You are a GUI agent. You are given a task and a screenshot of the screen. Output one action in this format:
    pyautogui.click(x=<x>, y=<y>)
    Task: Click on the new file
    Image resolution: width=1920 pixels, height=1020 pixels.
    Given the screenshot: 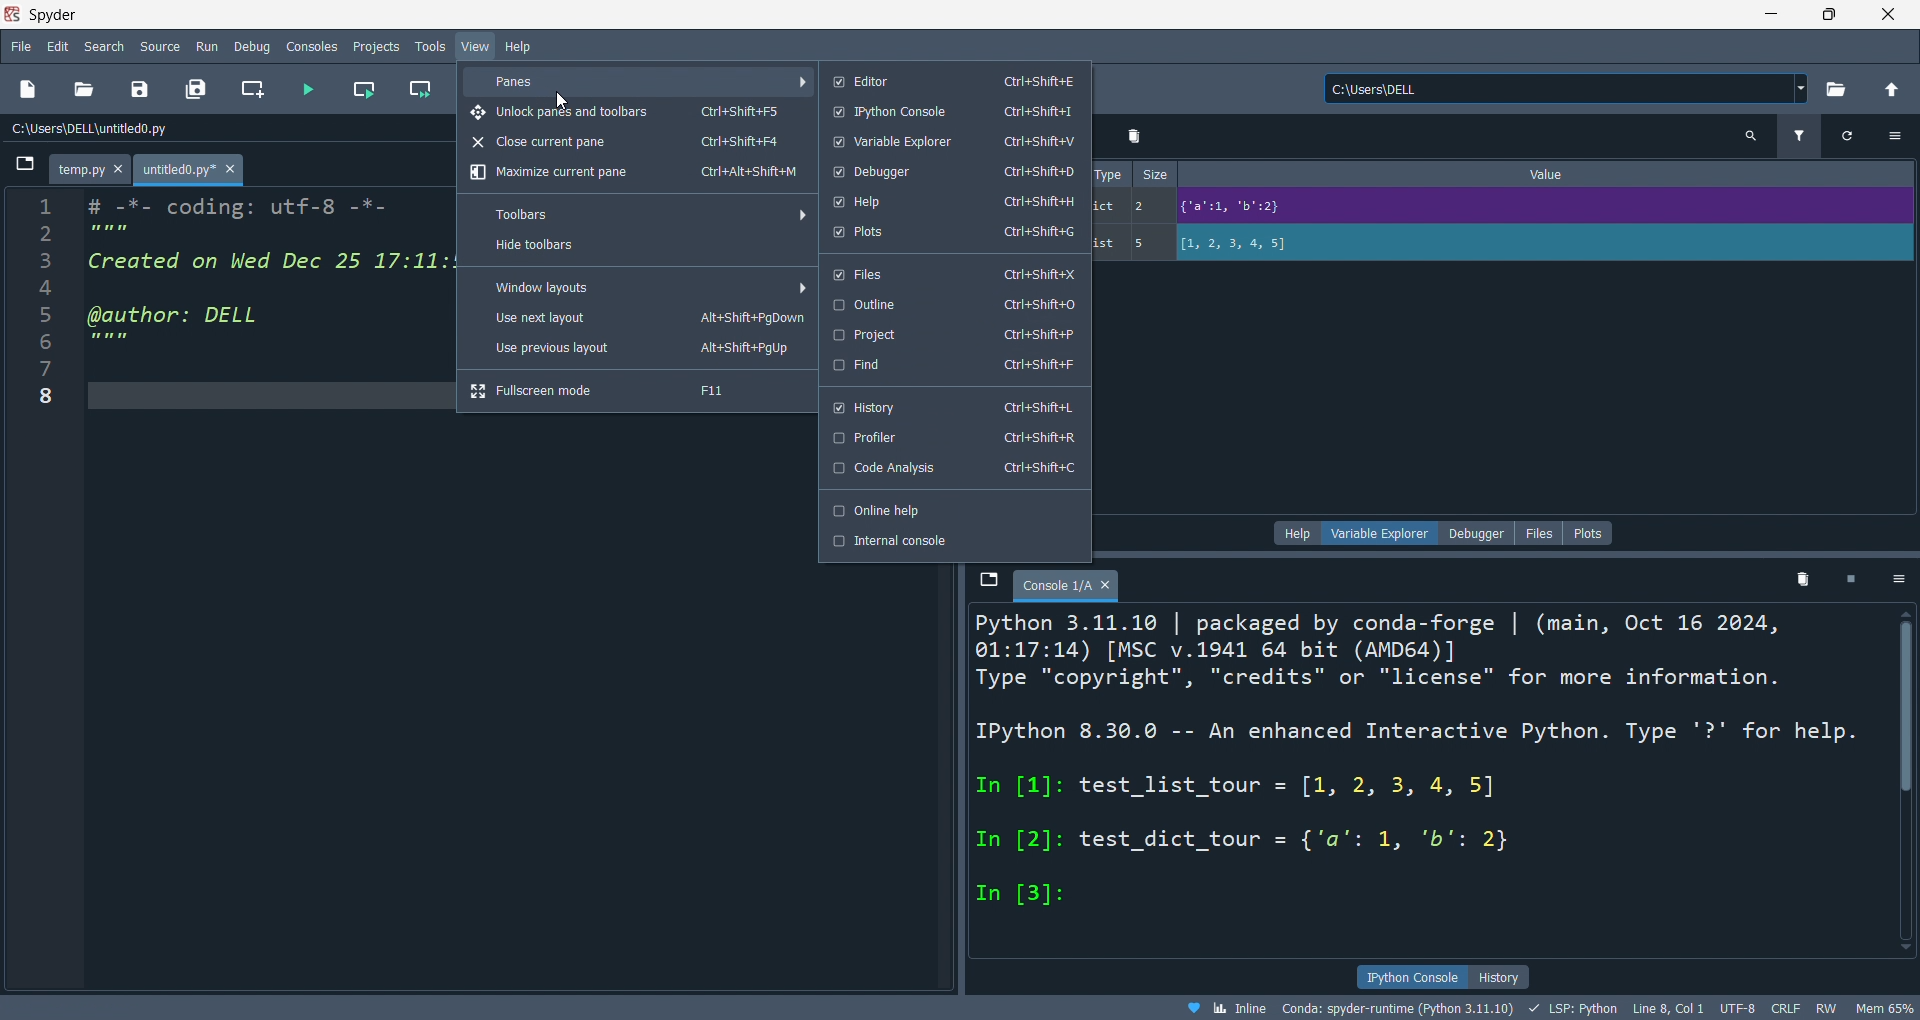 What is the action you would take?
    pyautogui.click(x=29, y=89)
    